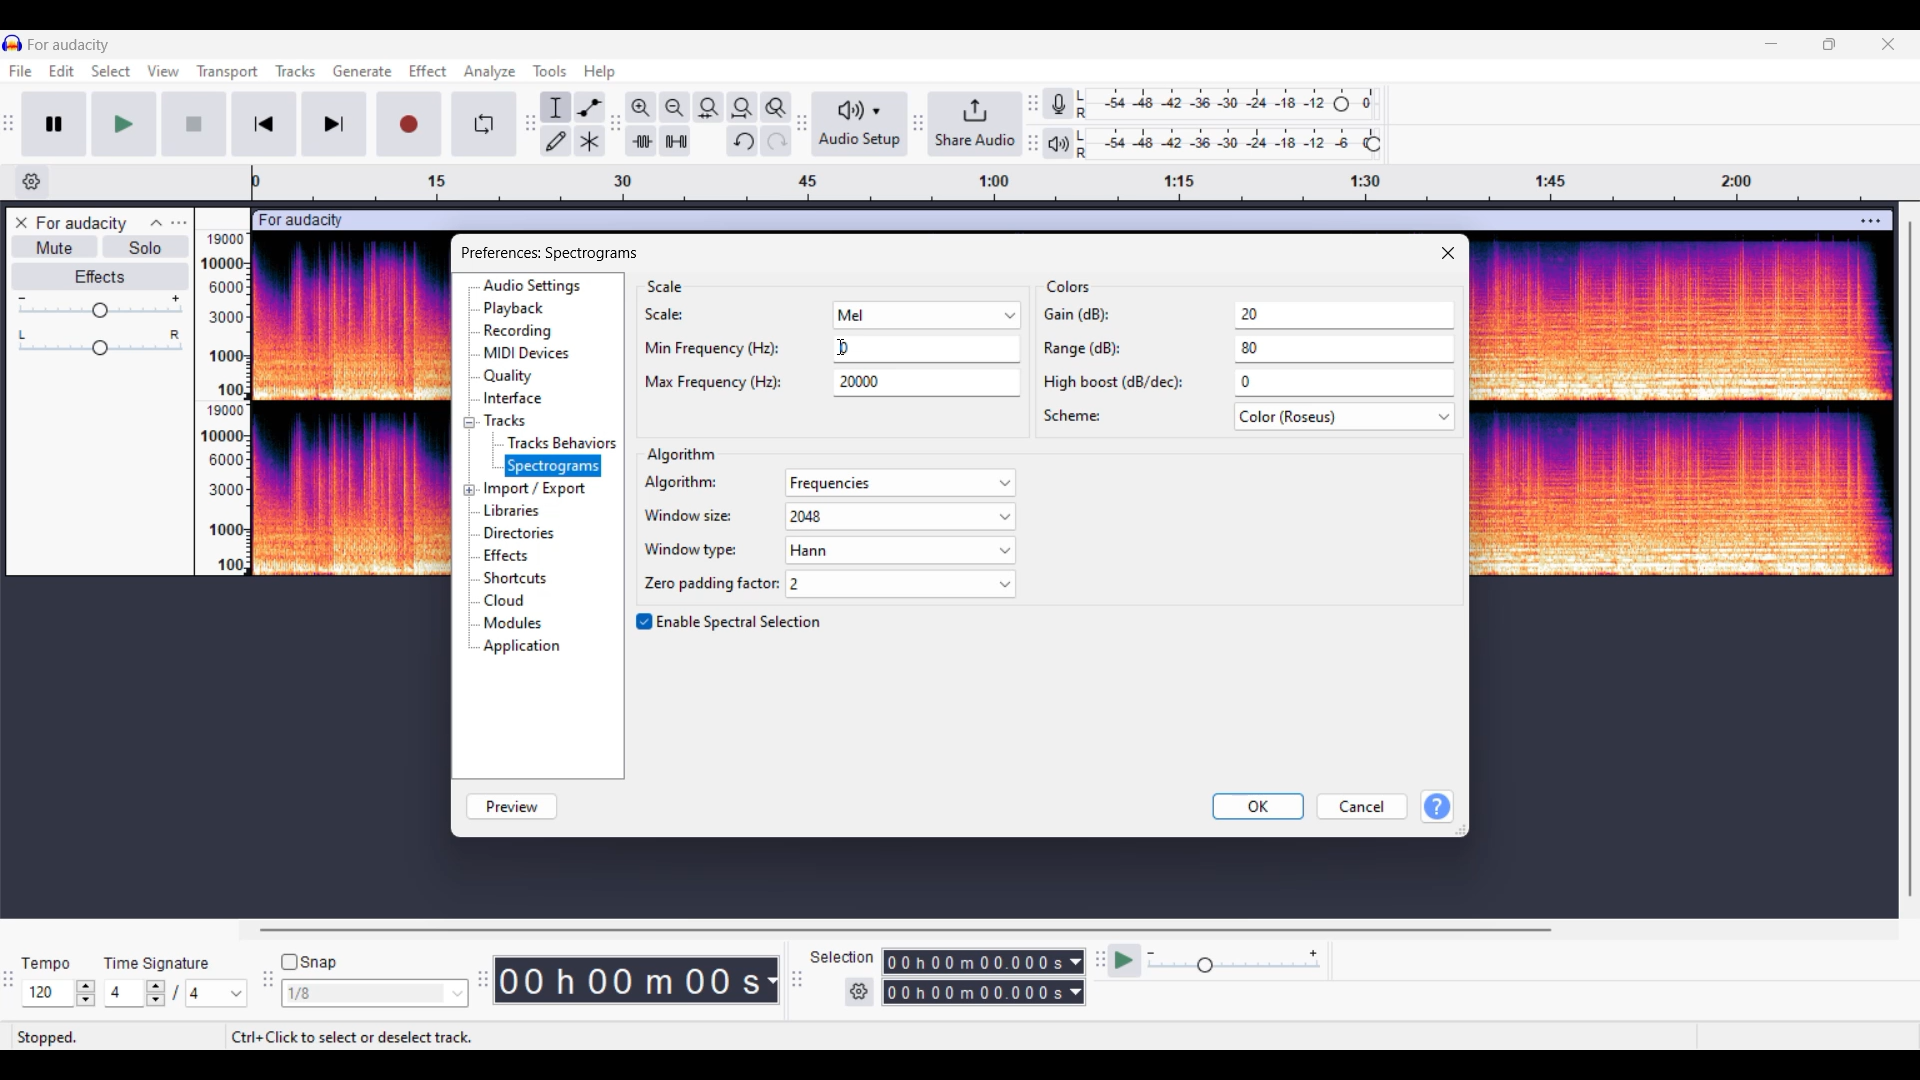  What do you see at coordinates (842, 957) in the screenshot?
I see `Indicates selection duration` at bounding box center [842, 957].